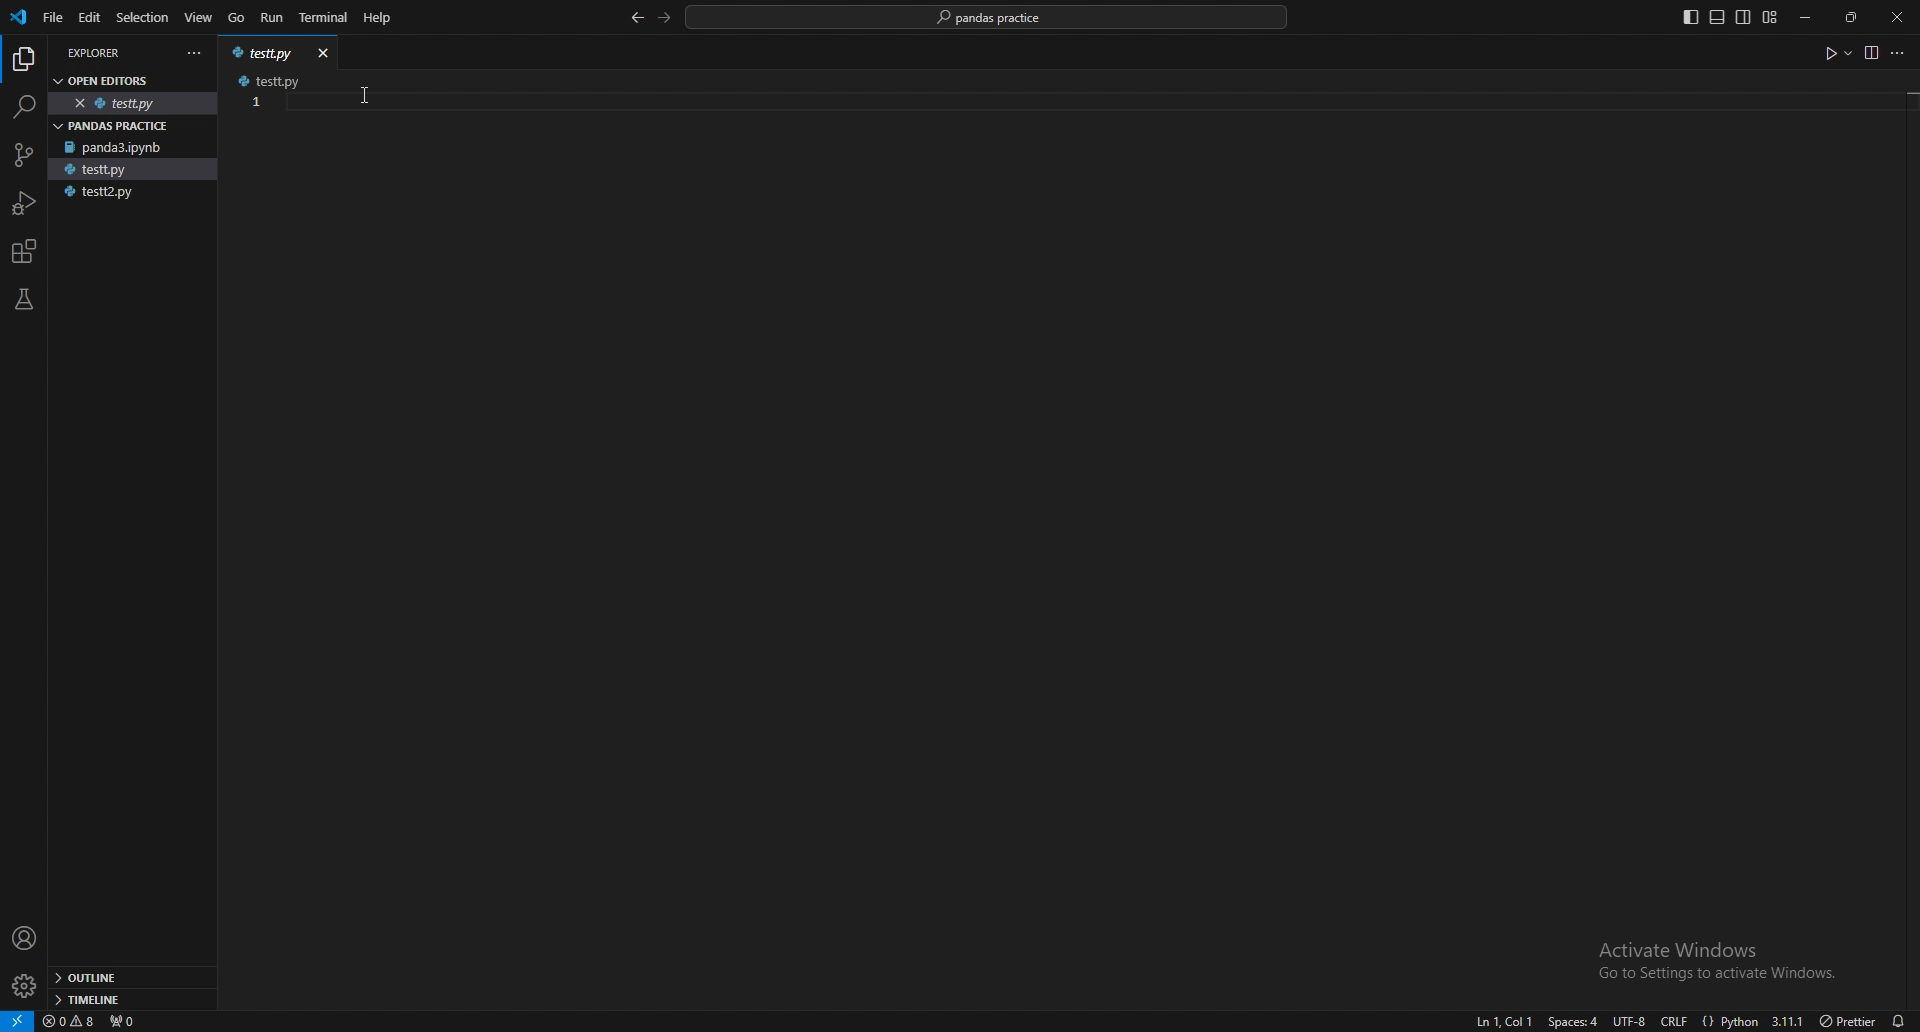 The height and width of the screenshot is (1032, 1920). What do you see at coordinates (1769, 18) in the screenshot?
I see `customize layout` at bounding box center [1769, 18].